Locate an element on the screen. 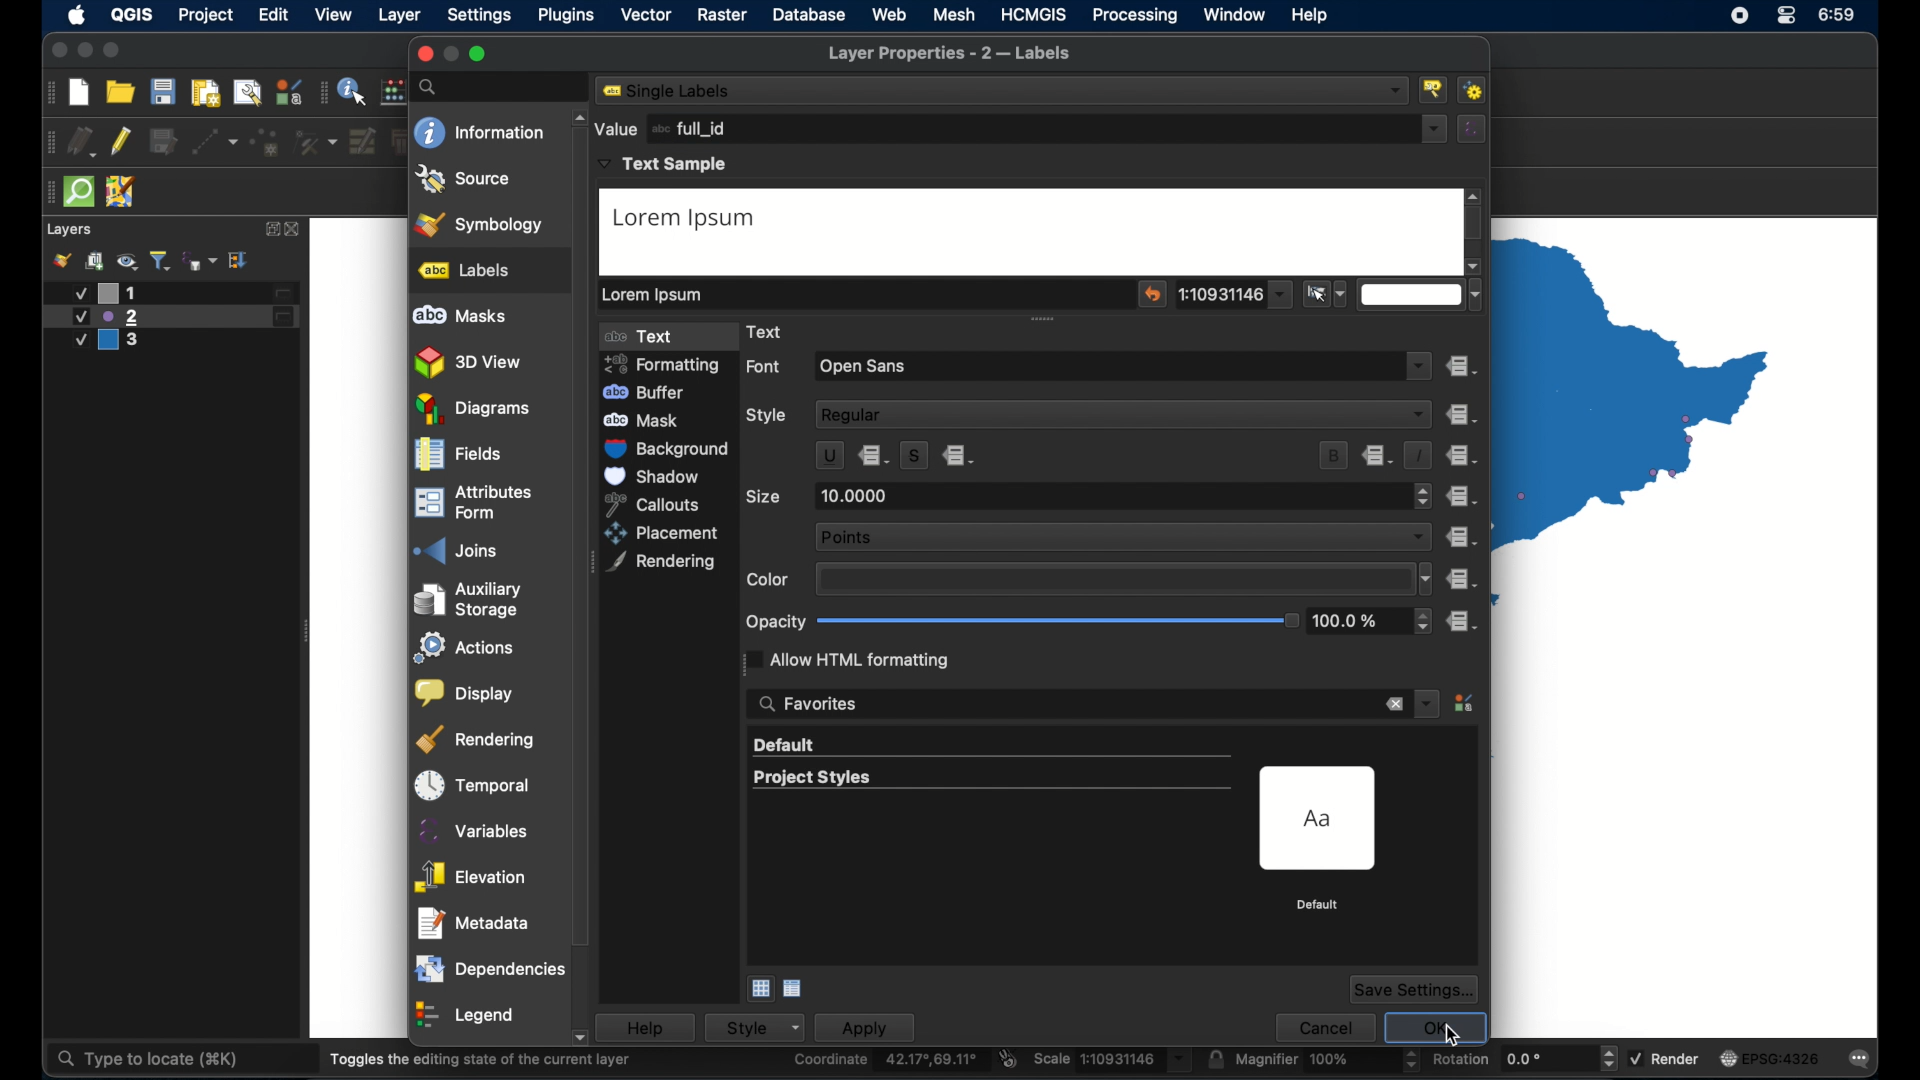  print layout is located at coordinates (206, 94).